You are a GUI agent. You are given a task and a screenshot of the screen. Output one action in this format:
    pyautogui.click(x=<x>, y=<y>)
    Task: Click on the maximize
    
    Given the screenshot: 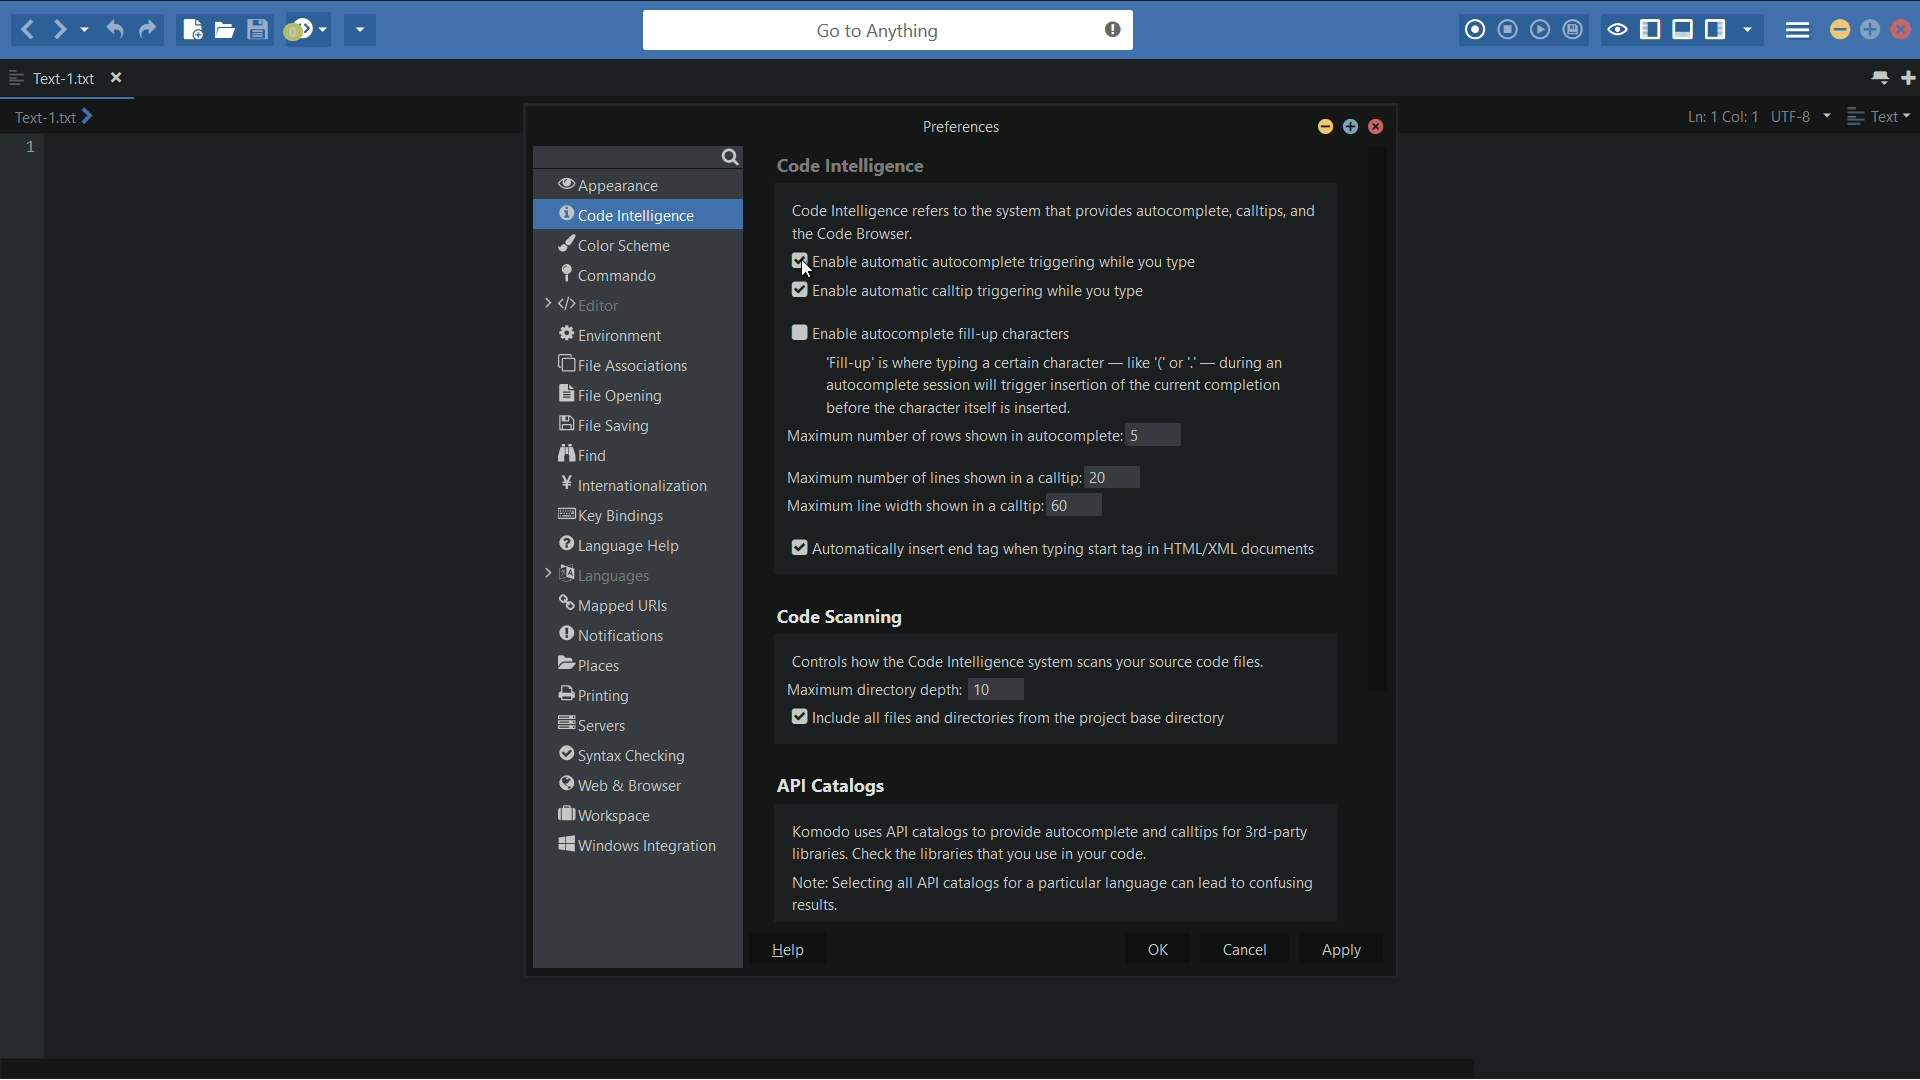 What is the action you would take?
    pyautogui.click(x=1870, y=29)
    